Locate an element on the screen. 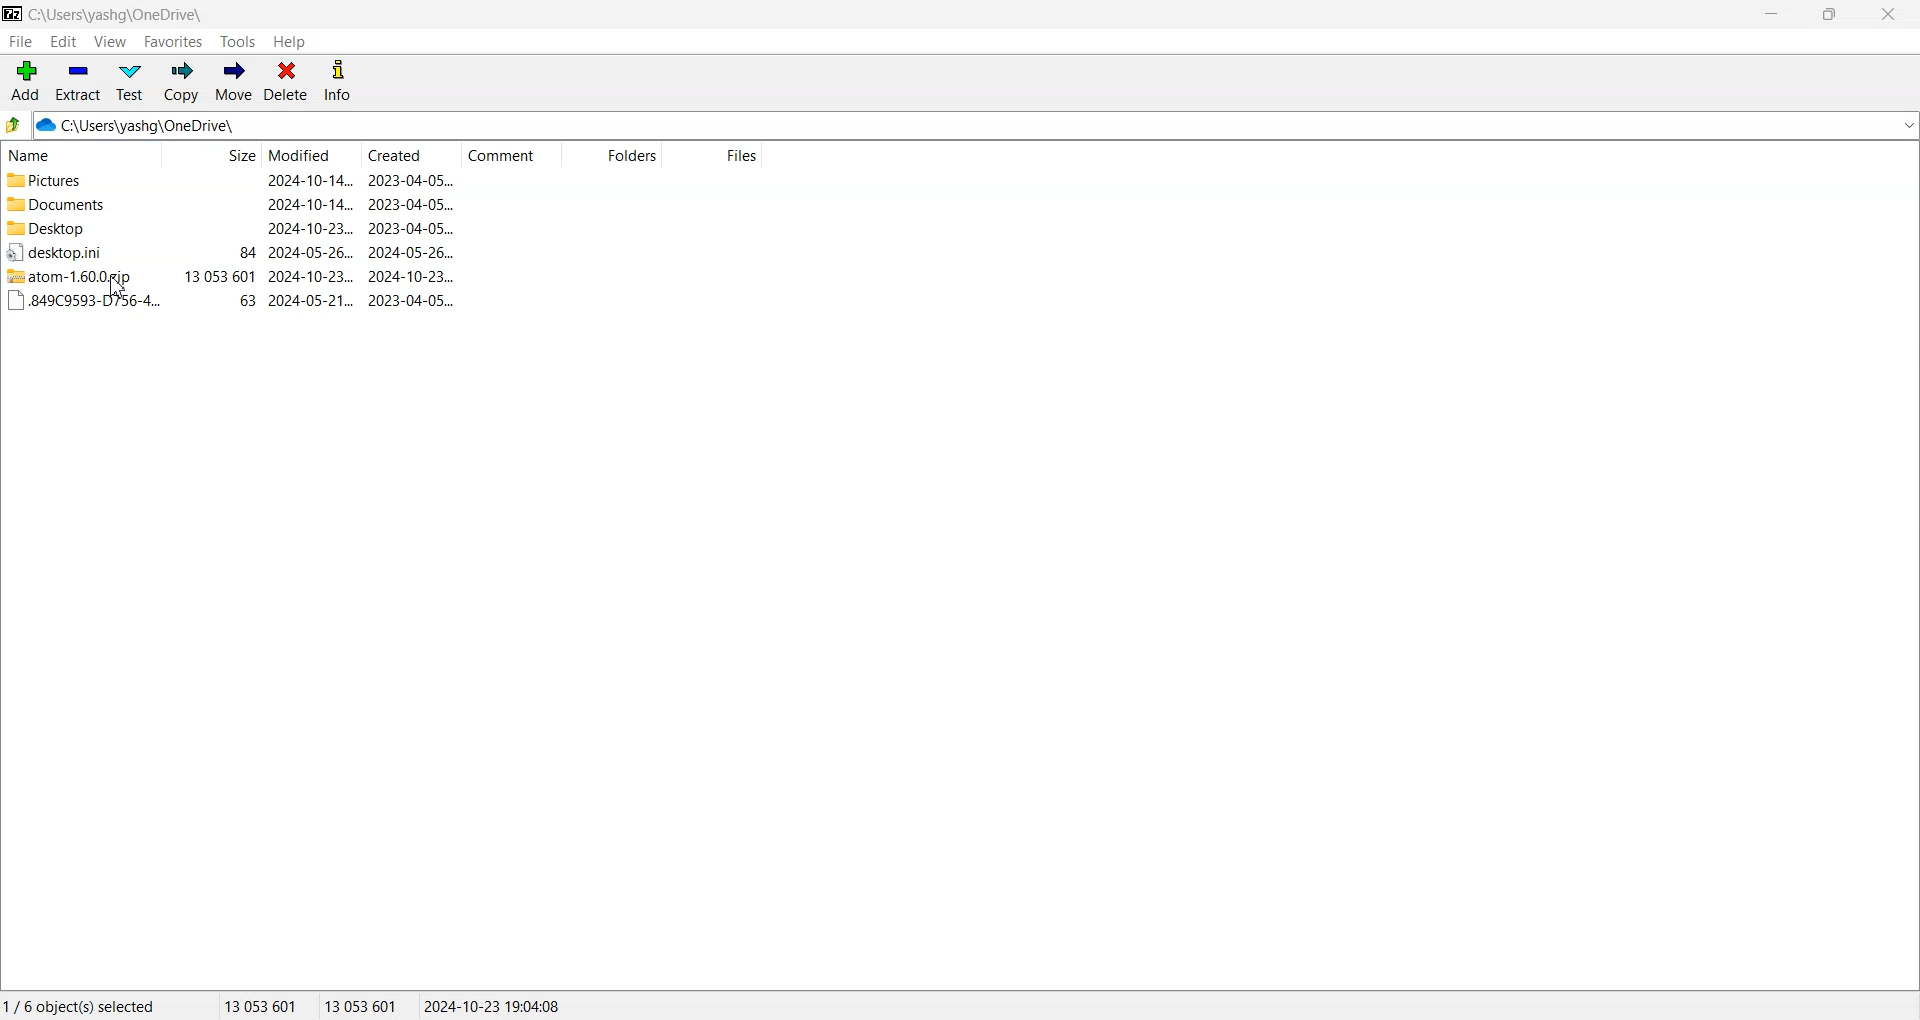 The image size is (1920, 1020). 2024-10-23 is located at coordinates (311, 227).